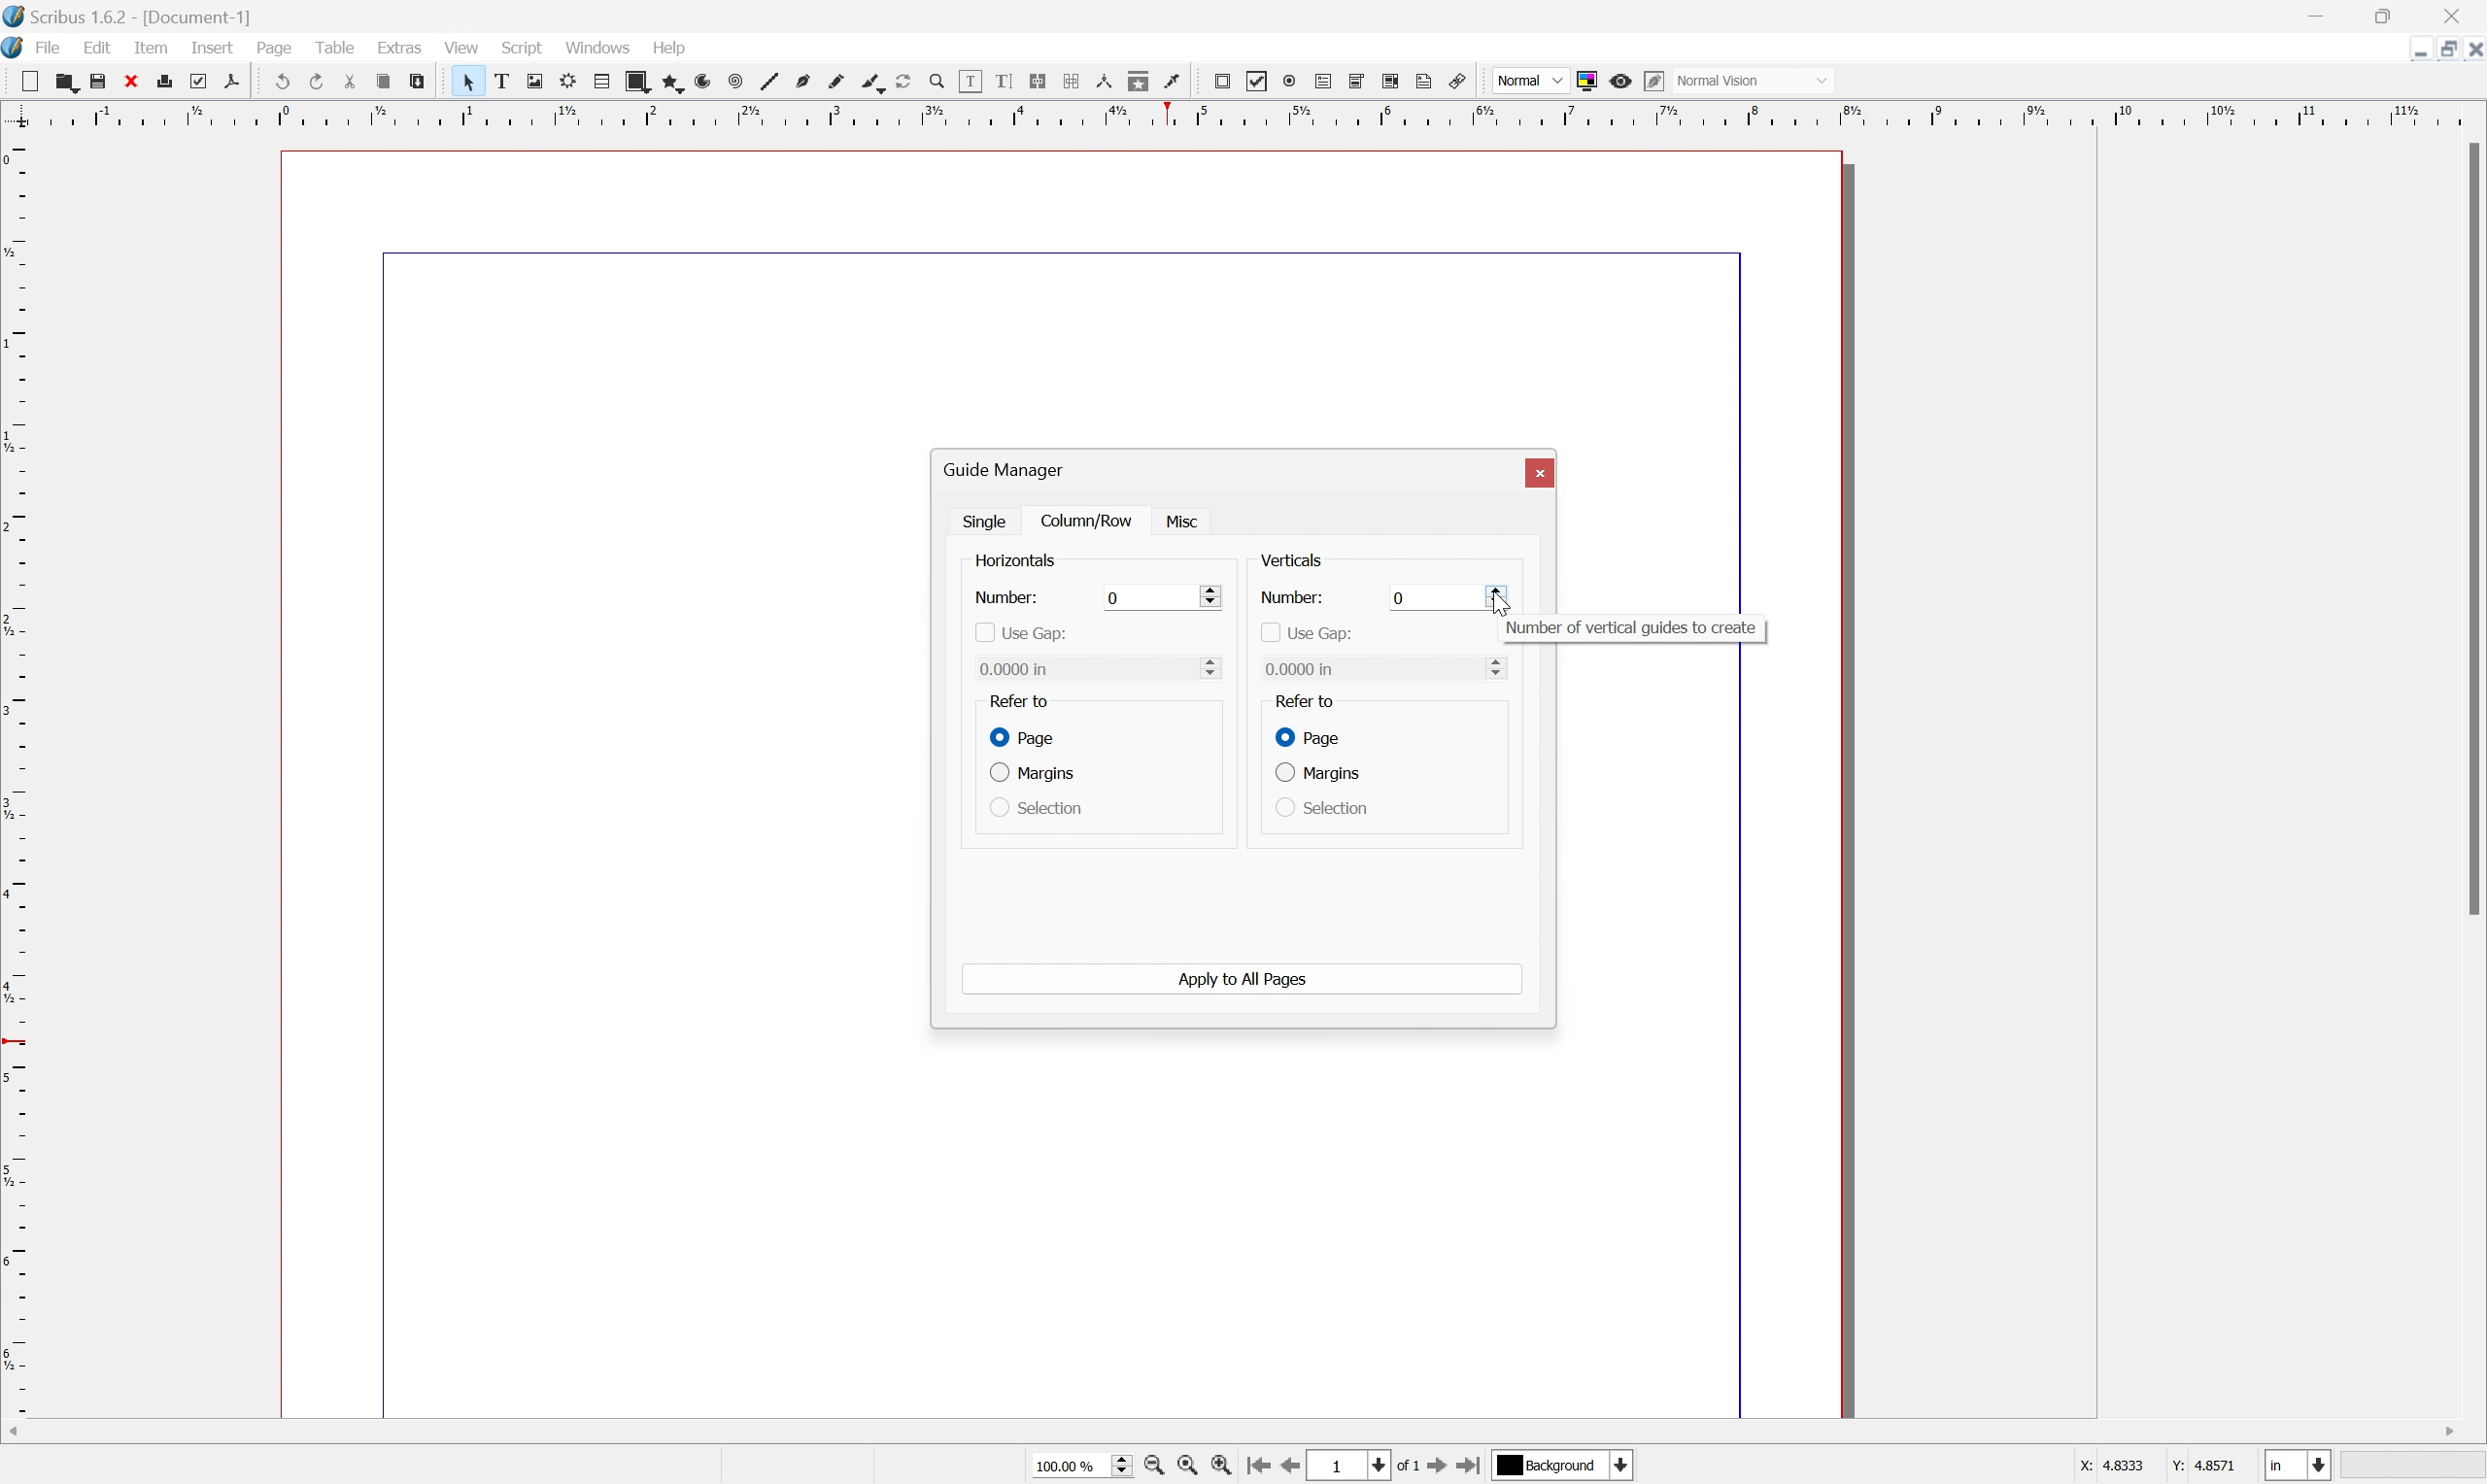  Describe the element at coordinates (316, 81) in the screenshot. I see `redo` at that location.